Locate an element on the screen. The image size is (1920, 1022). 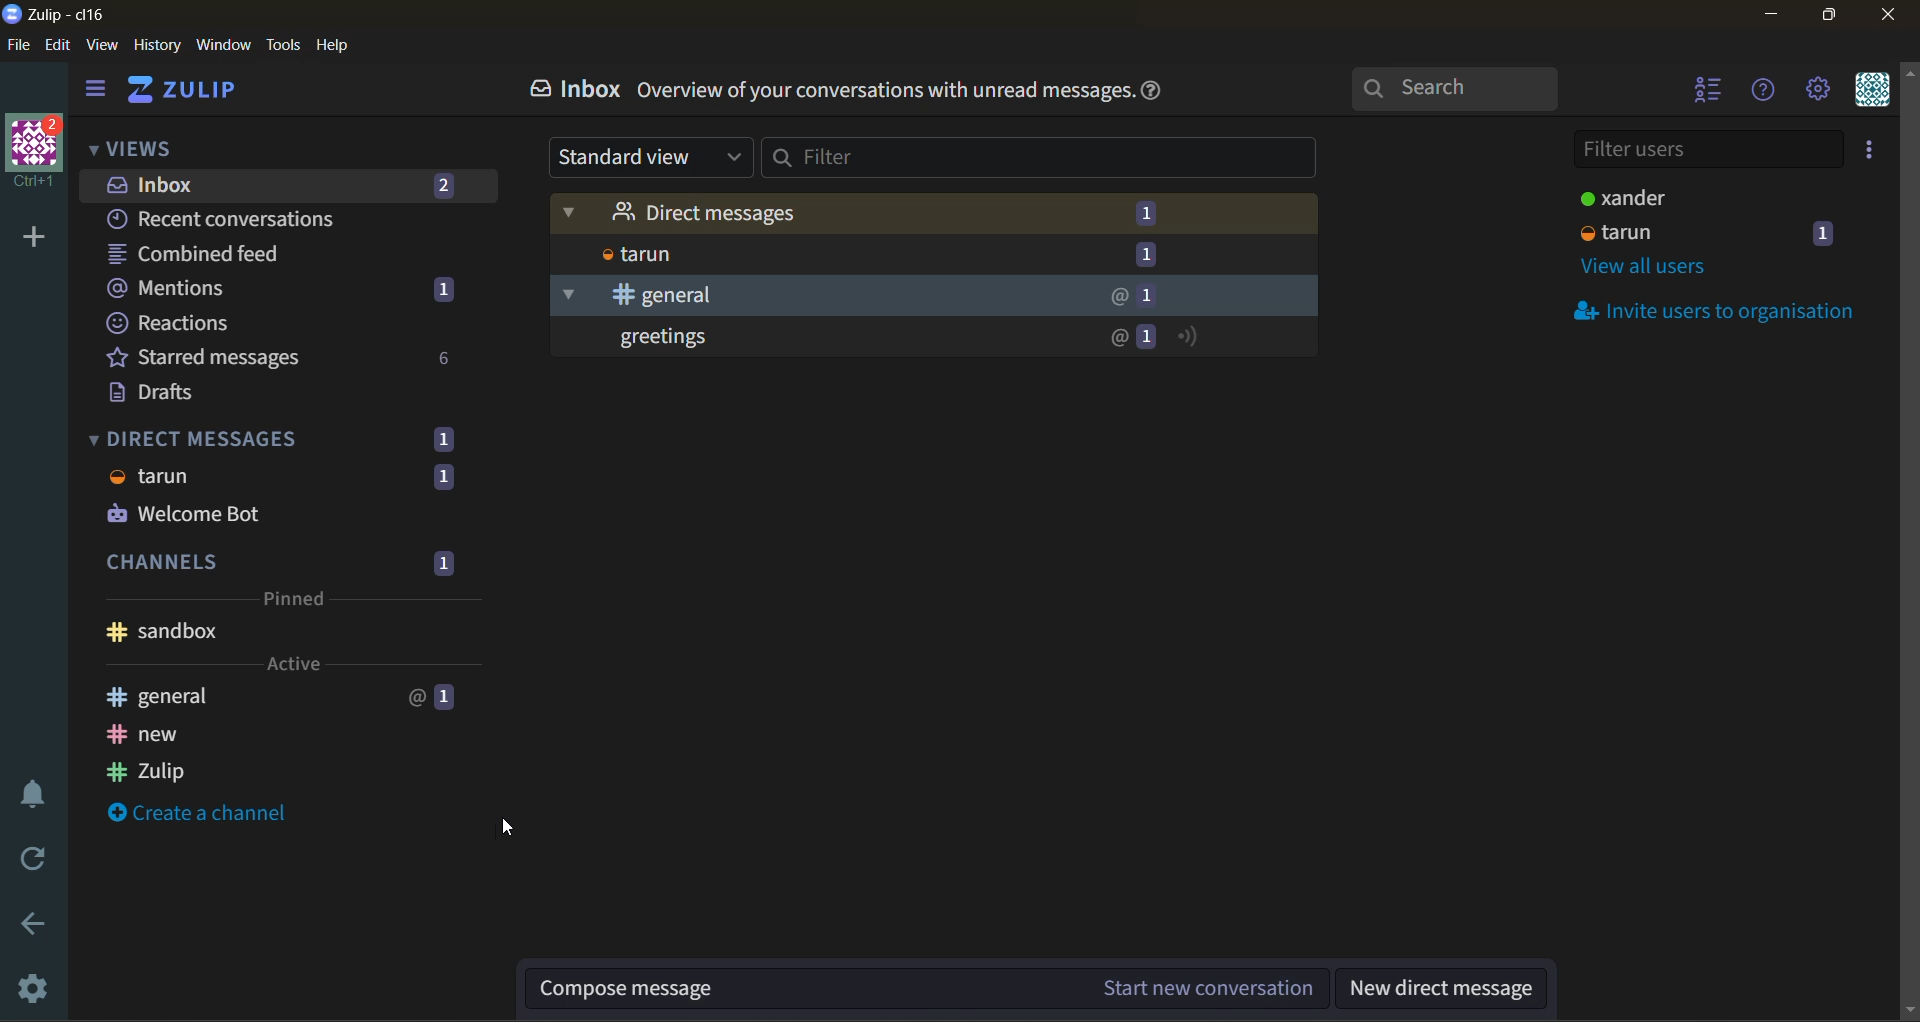
Active is located at coordinates (296, 666).